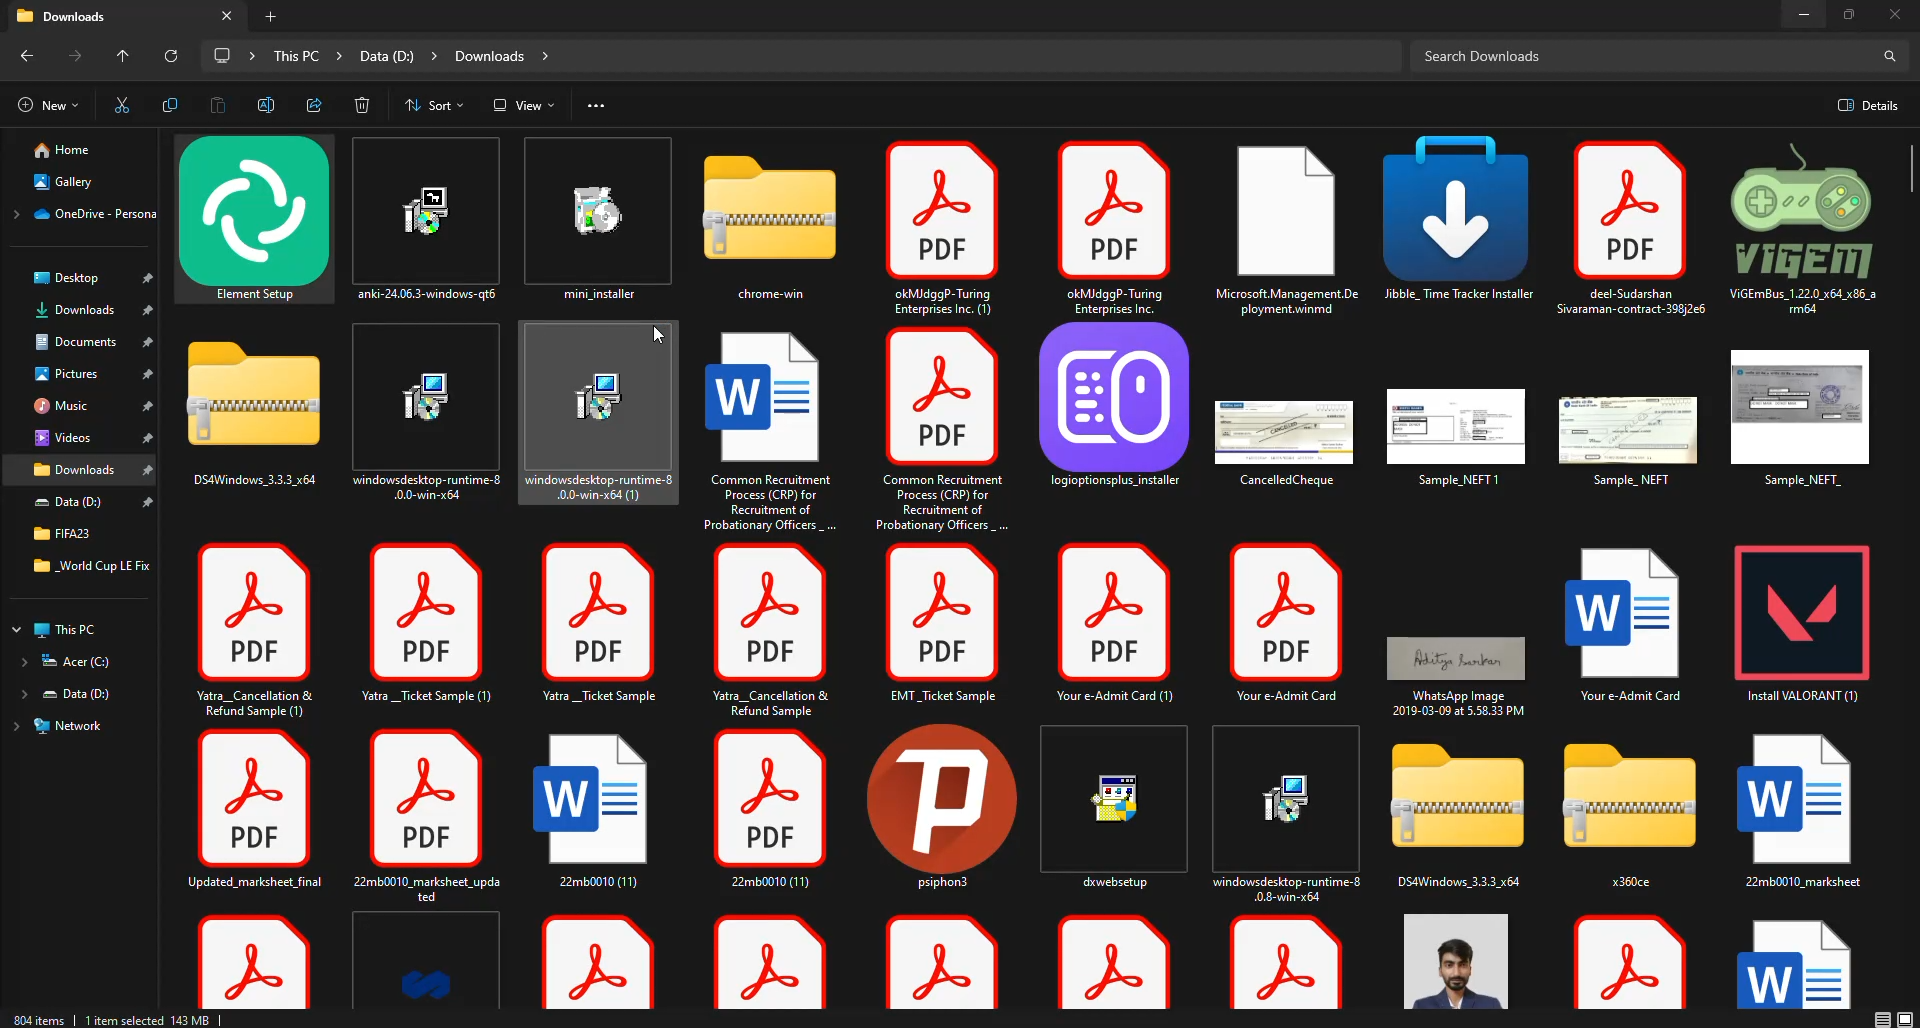  What do you see at coordinates (433, 106) in the screenshot?
I see `sort` at bounding box center [433, 106].